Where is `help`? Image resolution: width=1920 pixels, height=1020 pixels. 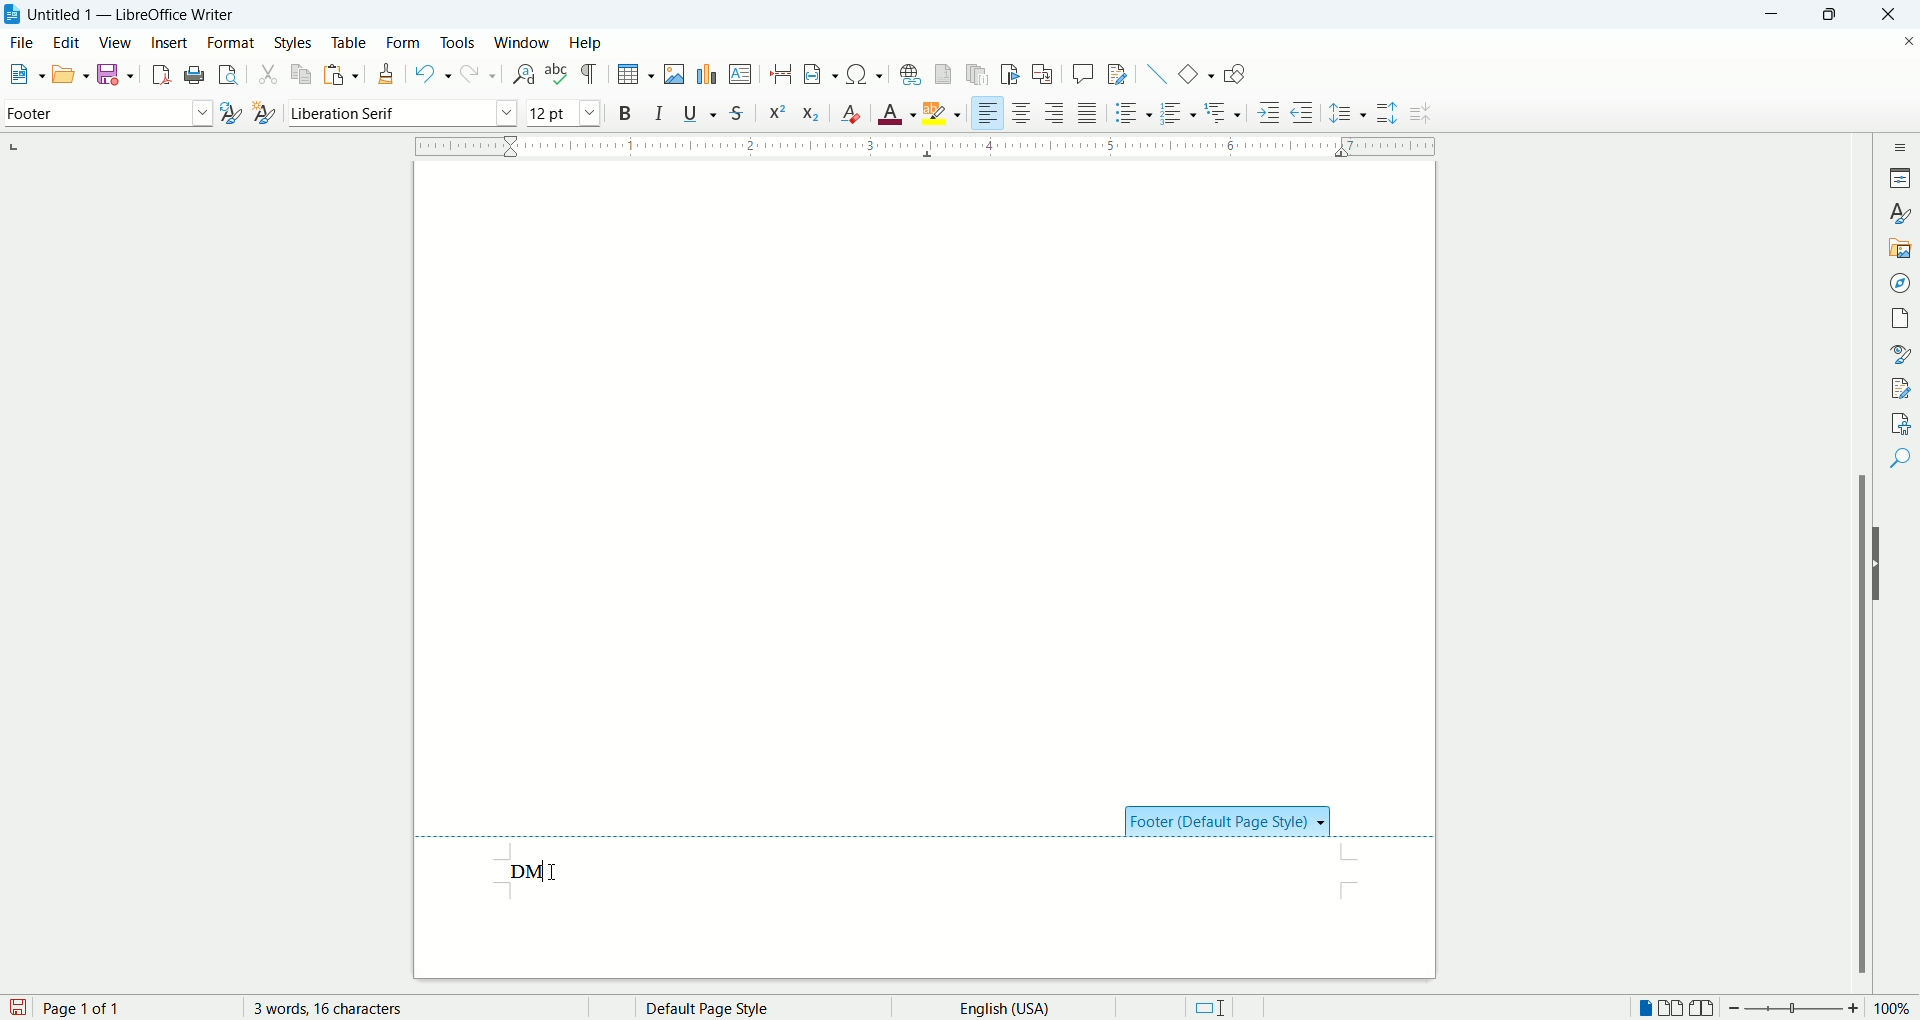 help is located at coordinates (585, 43).